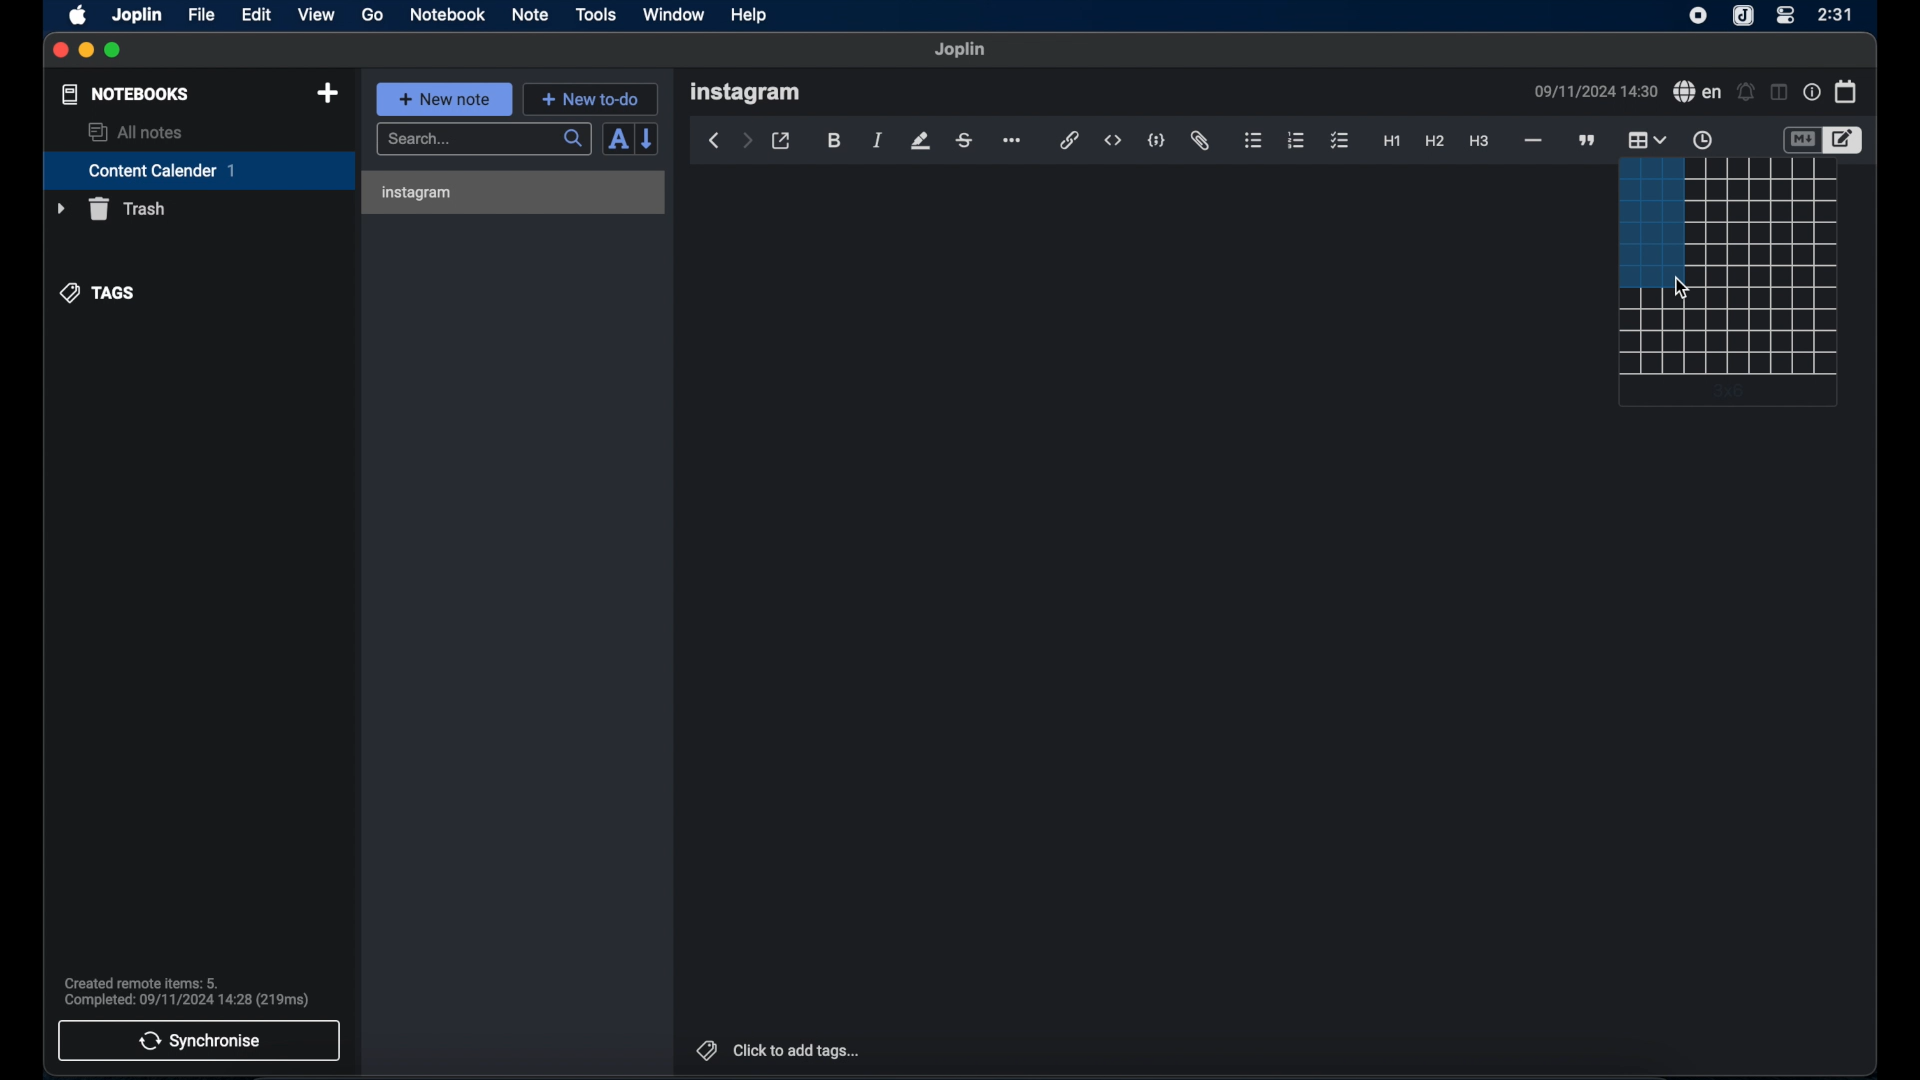 Image resolution: width=1920 pixels, height=1080 pixels. I want to click on window, so click(674, 14).